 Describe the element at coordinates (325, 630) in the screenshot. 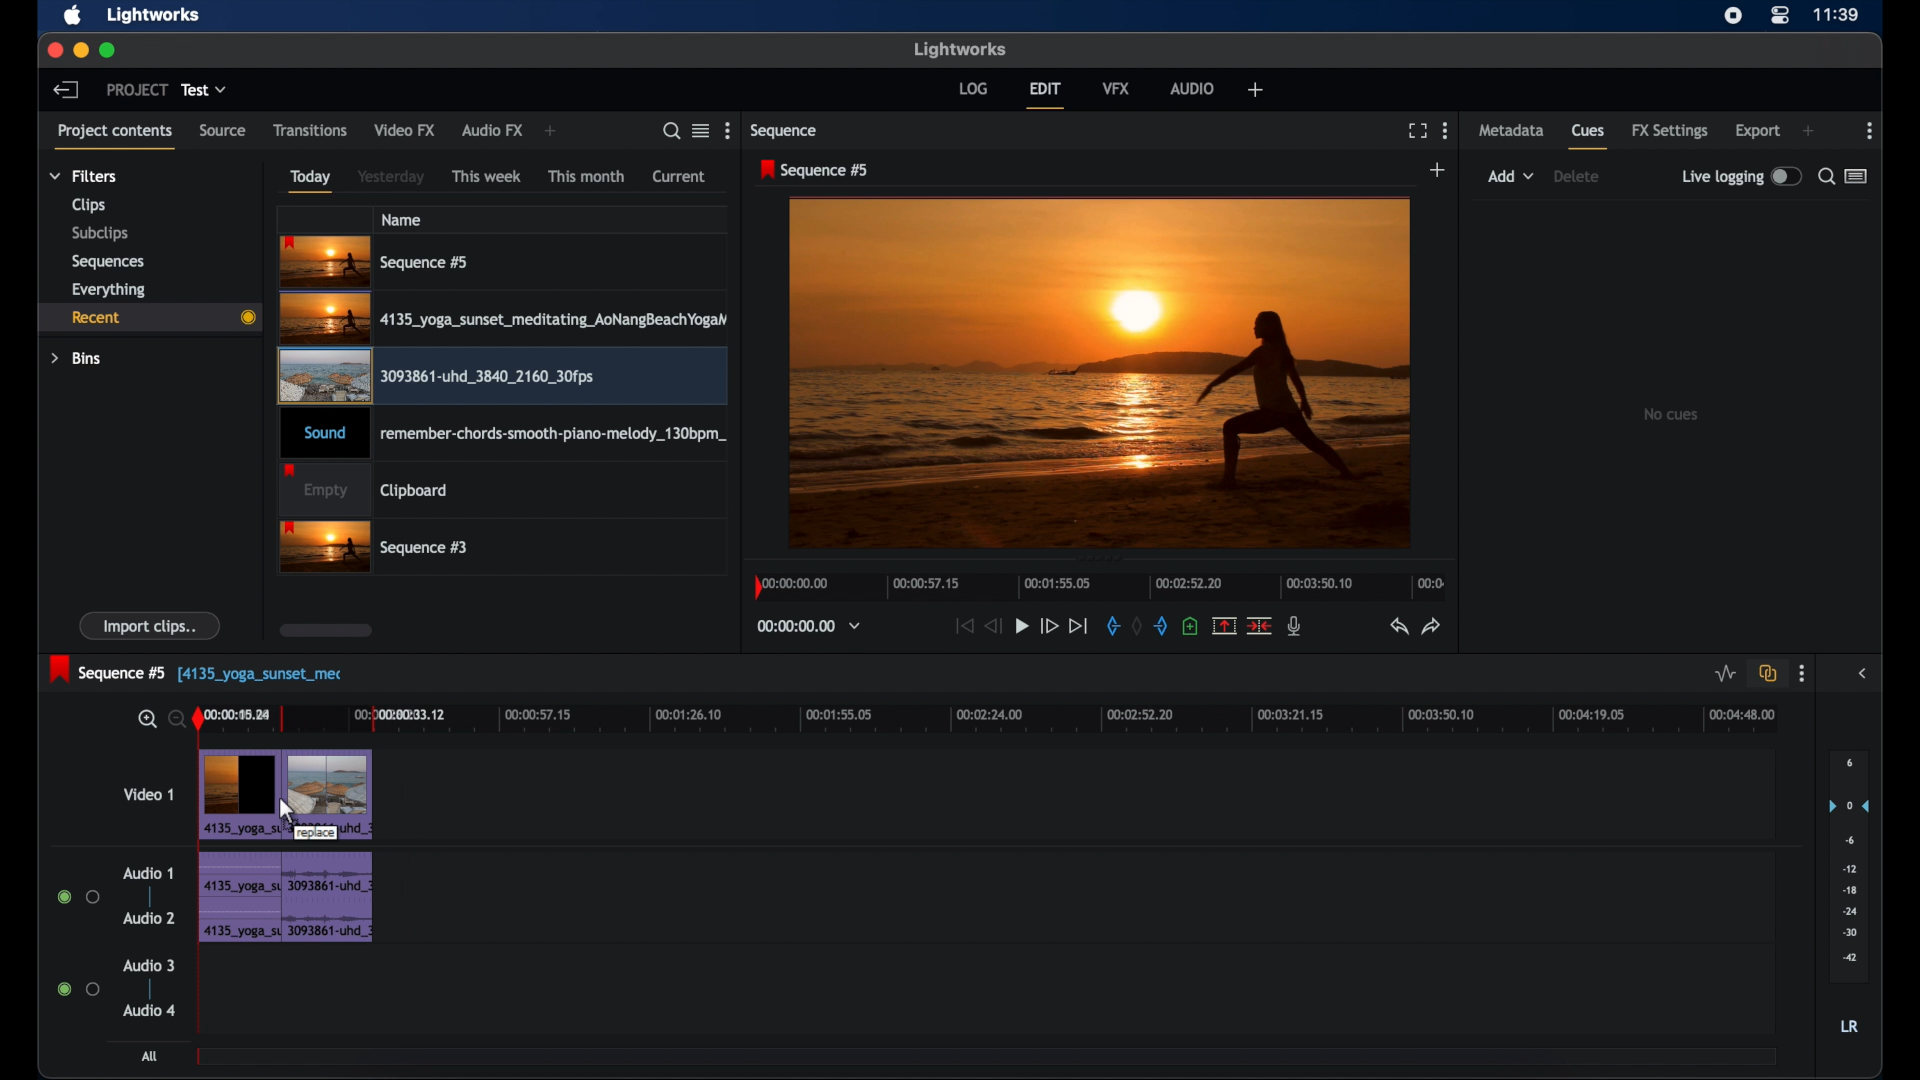

I see `scroll box` at that location.